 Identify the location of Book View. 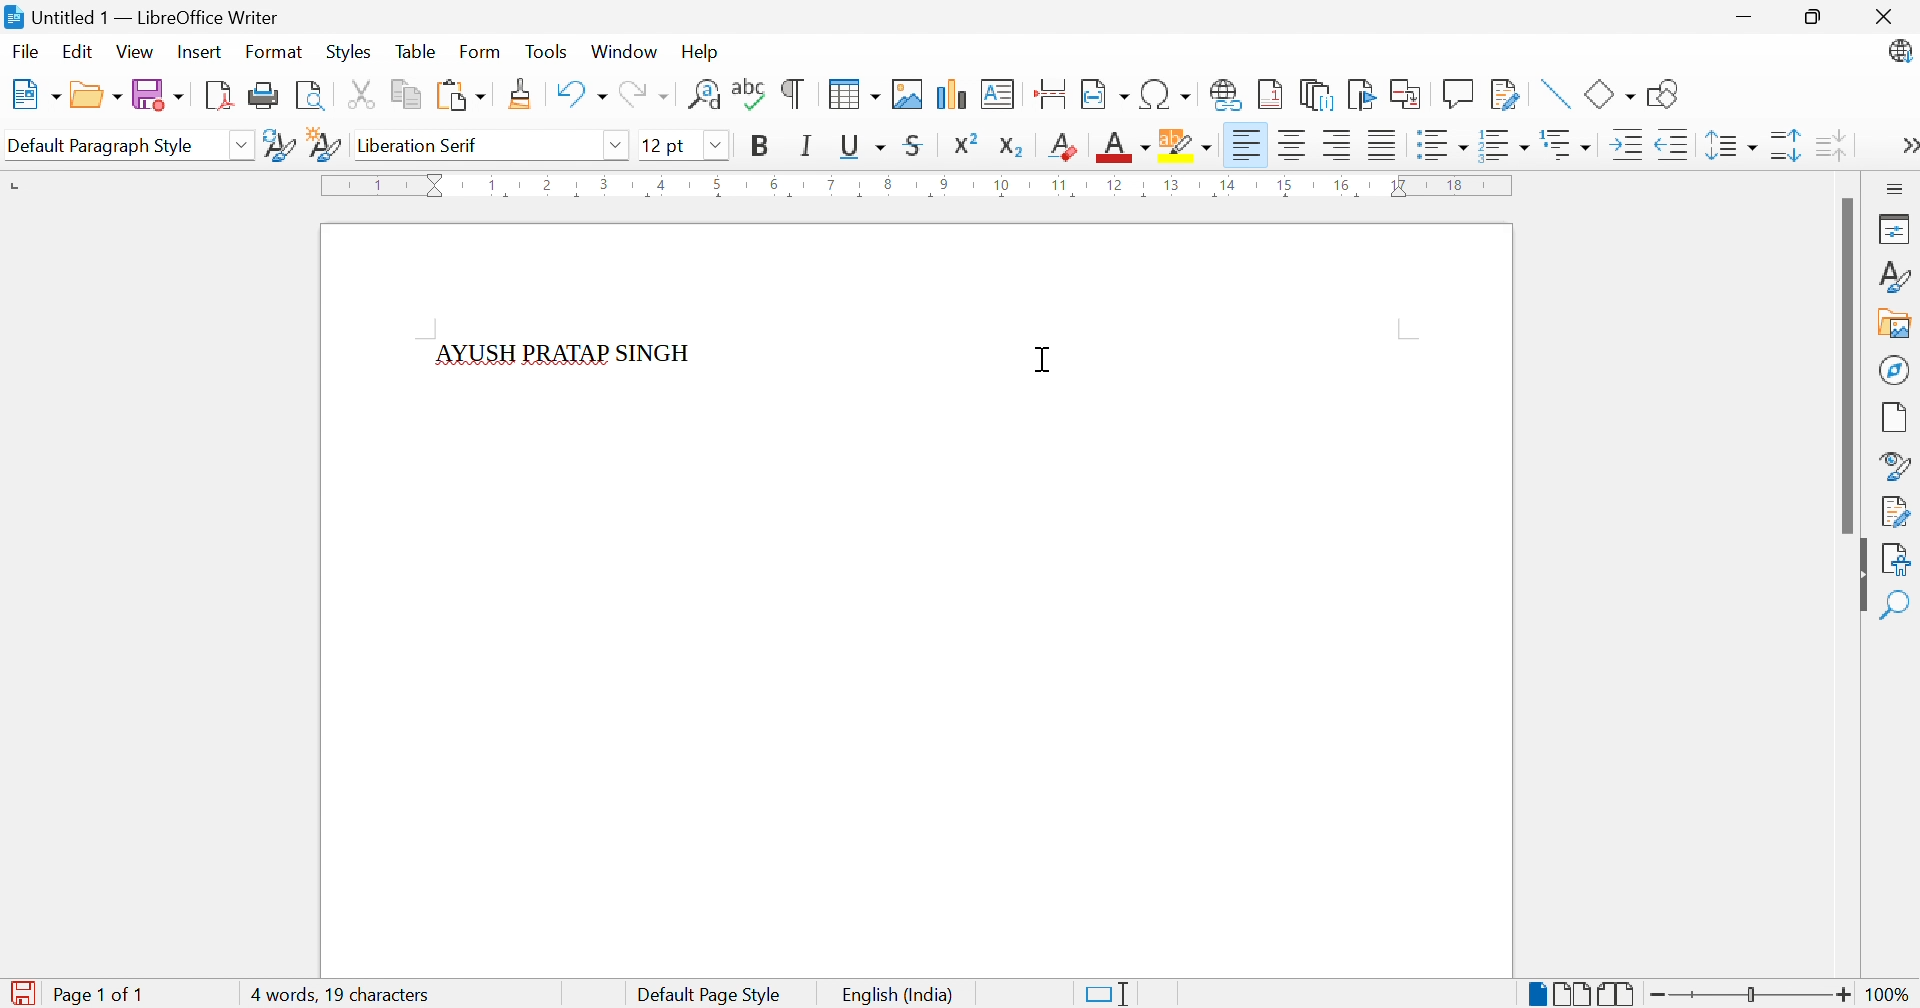
(1621, 992).